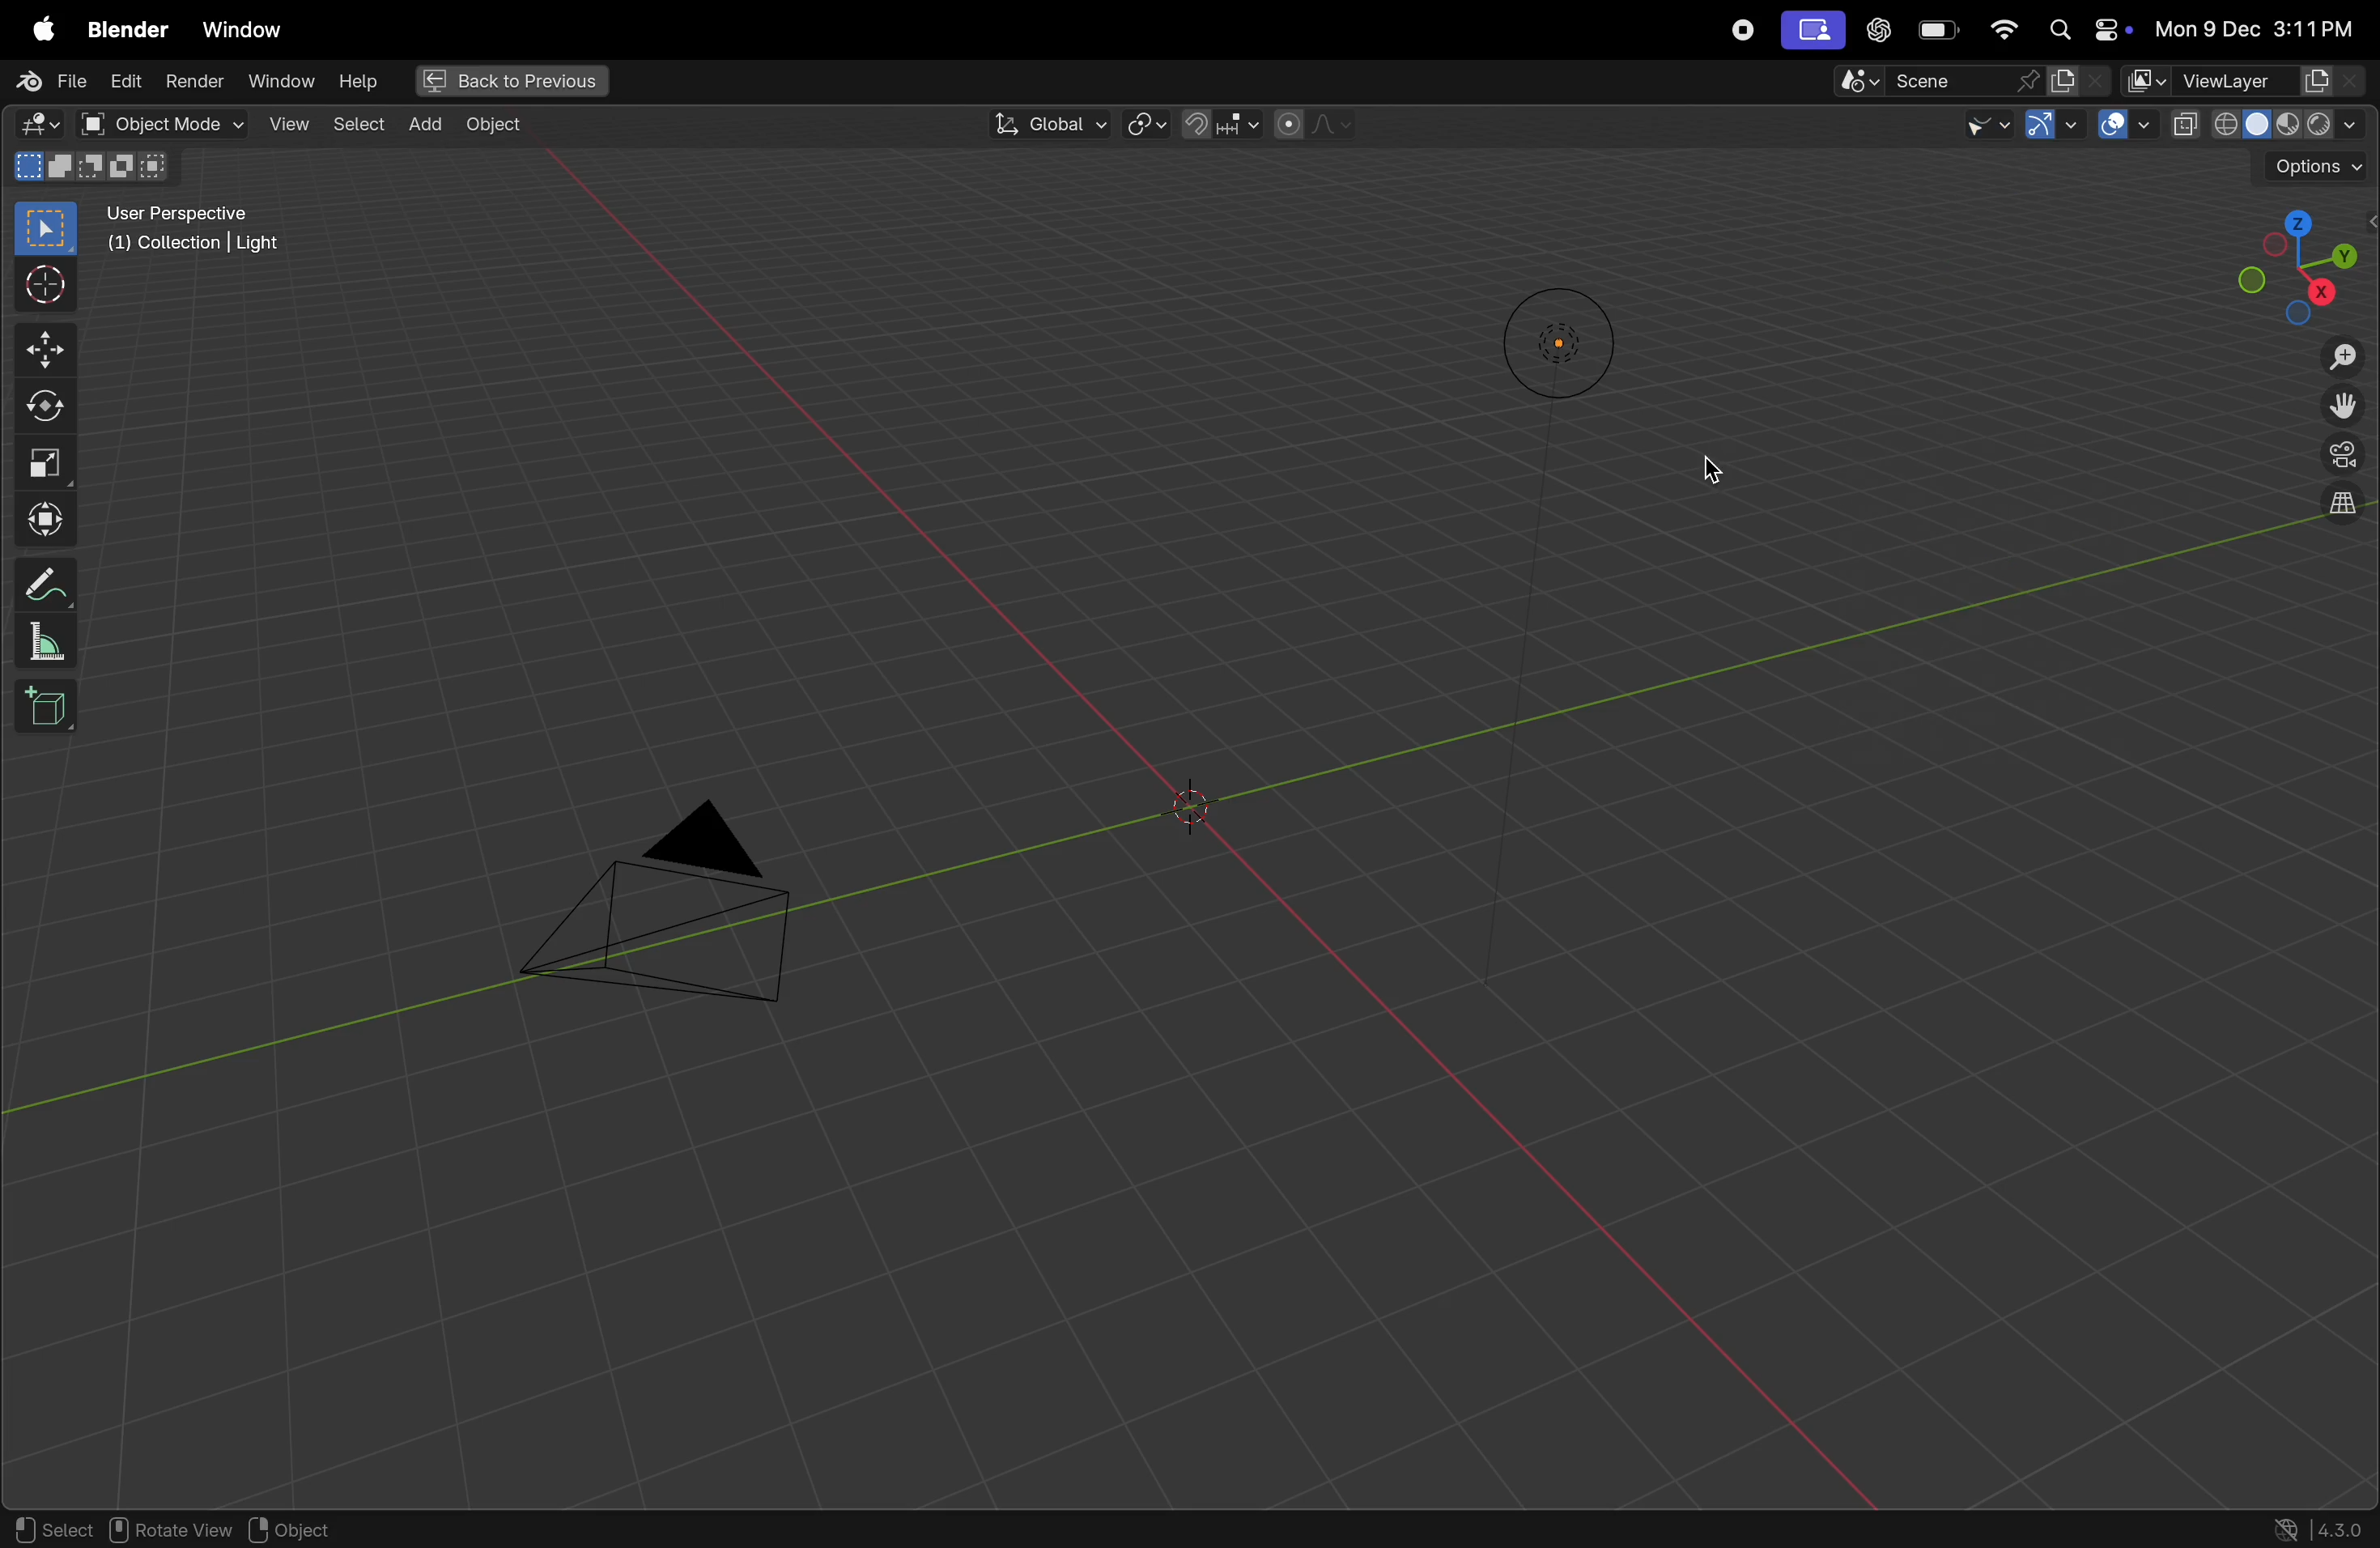 The image size is (2380, 1548). Describe the element at coordinates (47, 84) in the screenshot. I see `file` at that location.